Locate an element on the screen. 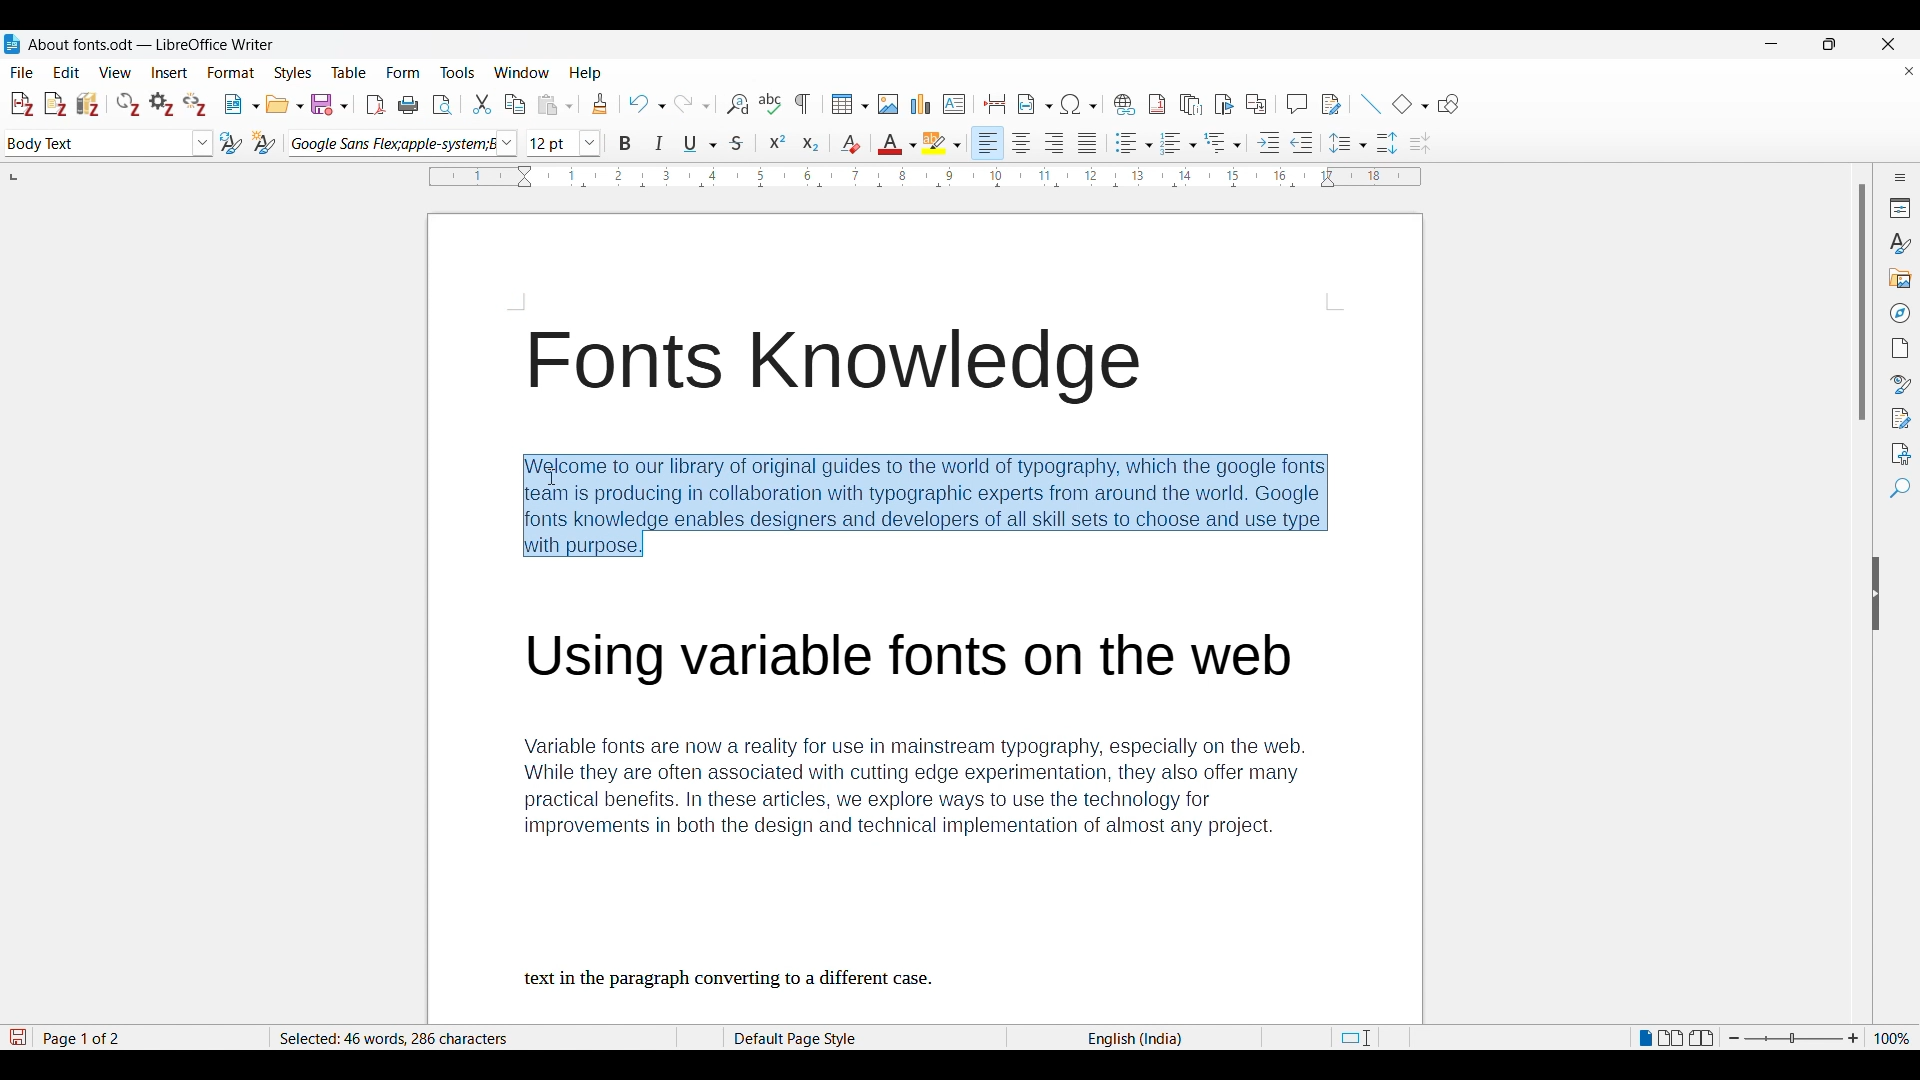 The height and width of the screenshot is (1080, 1920). Book view is located at coordinates (1701, 1037).